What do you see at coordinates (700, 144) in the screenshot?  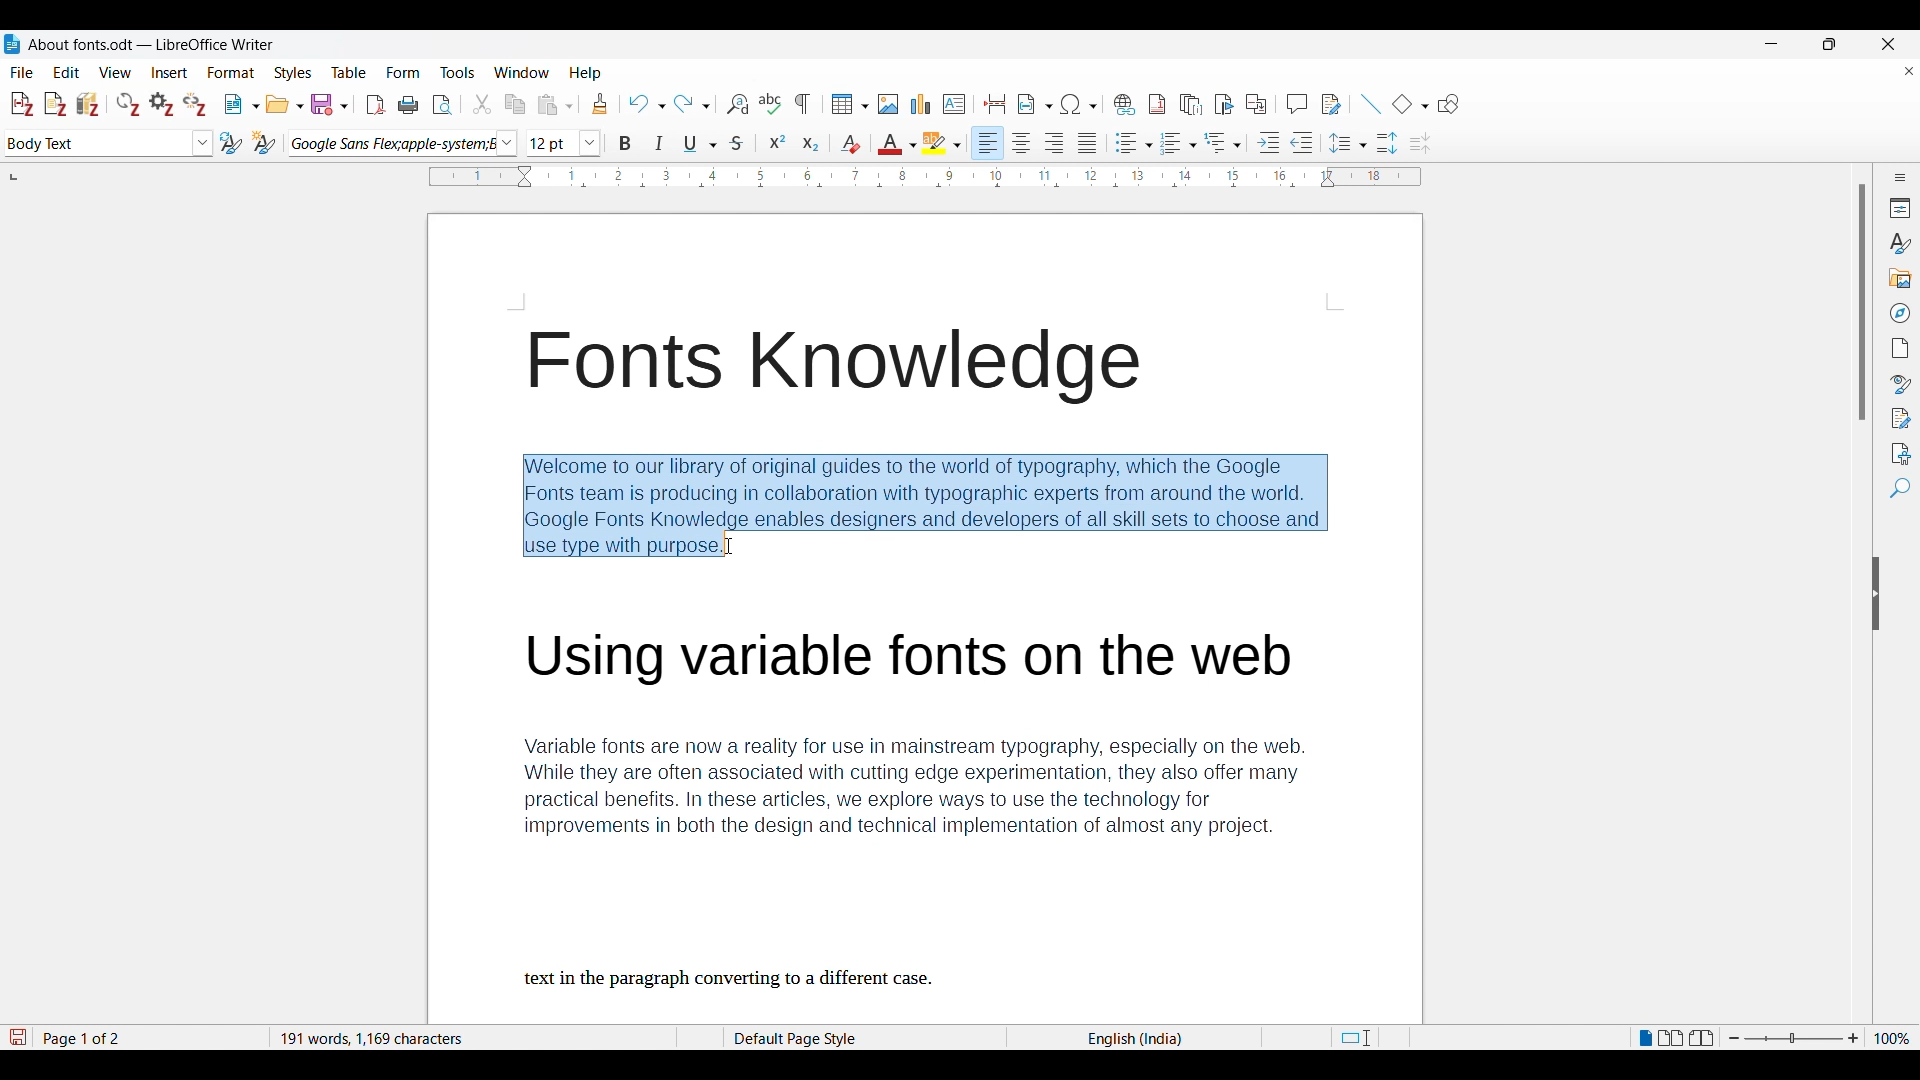 I see `Underline options` at bounding box center [700, 144].